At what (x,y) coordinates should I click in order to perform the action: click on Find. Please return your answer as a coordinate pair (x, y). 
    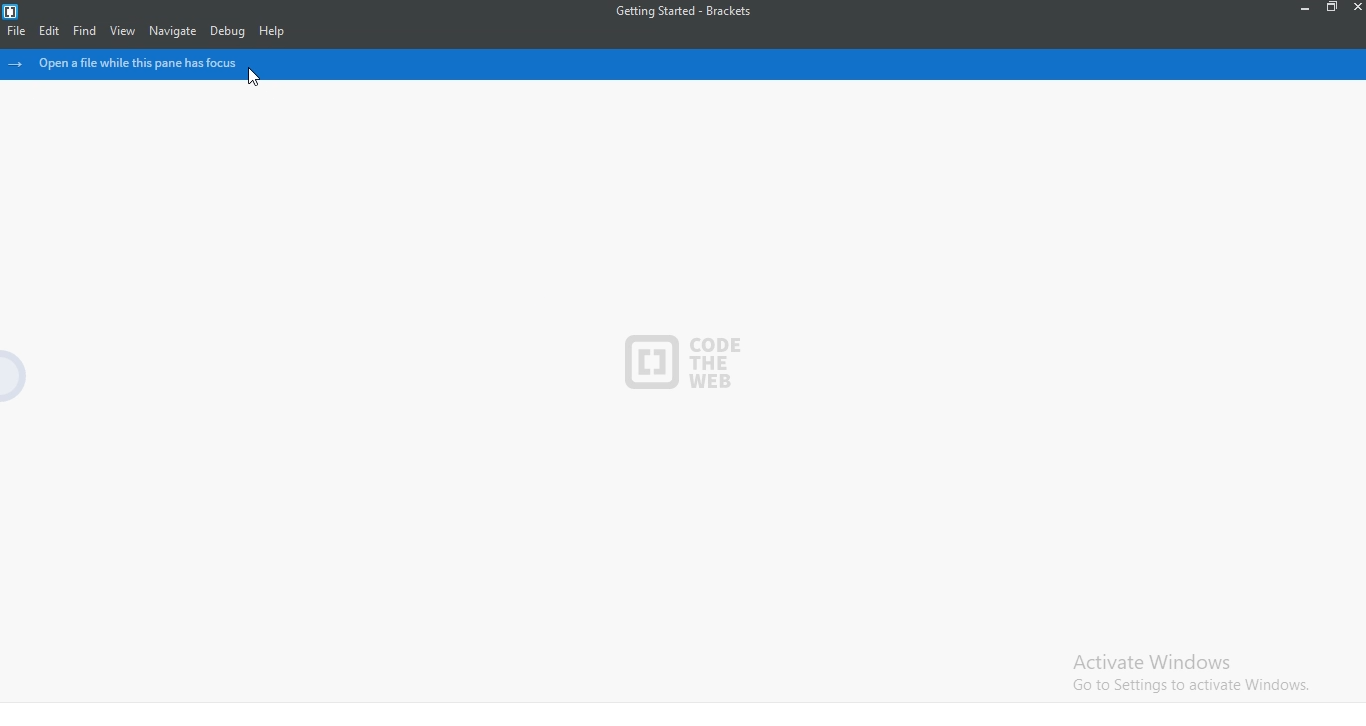
    Looking at the image, I should click on (87, 31).